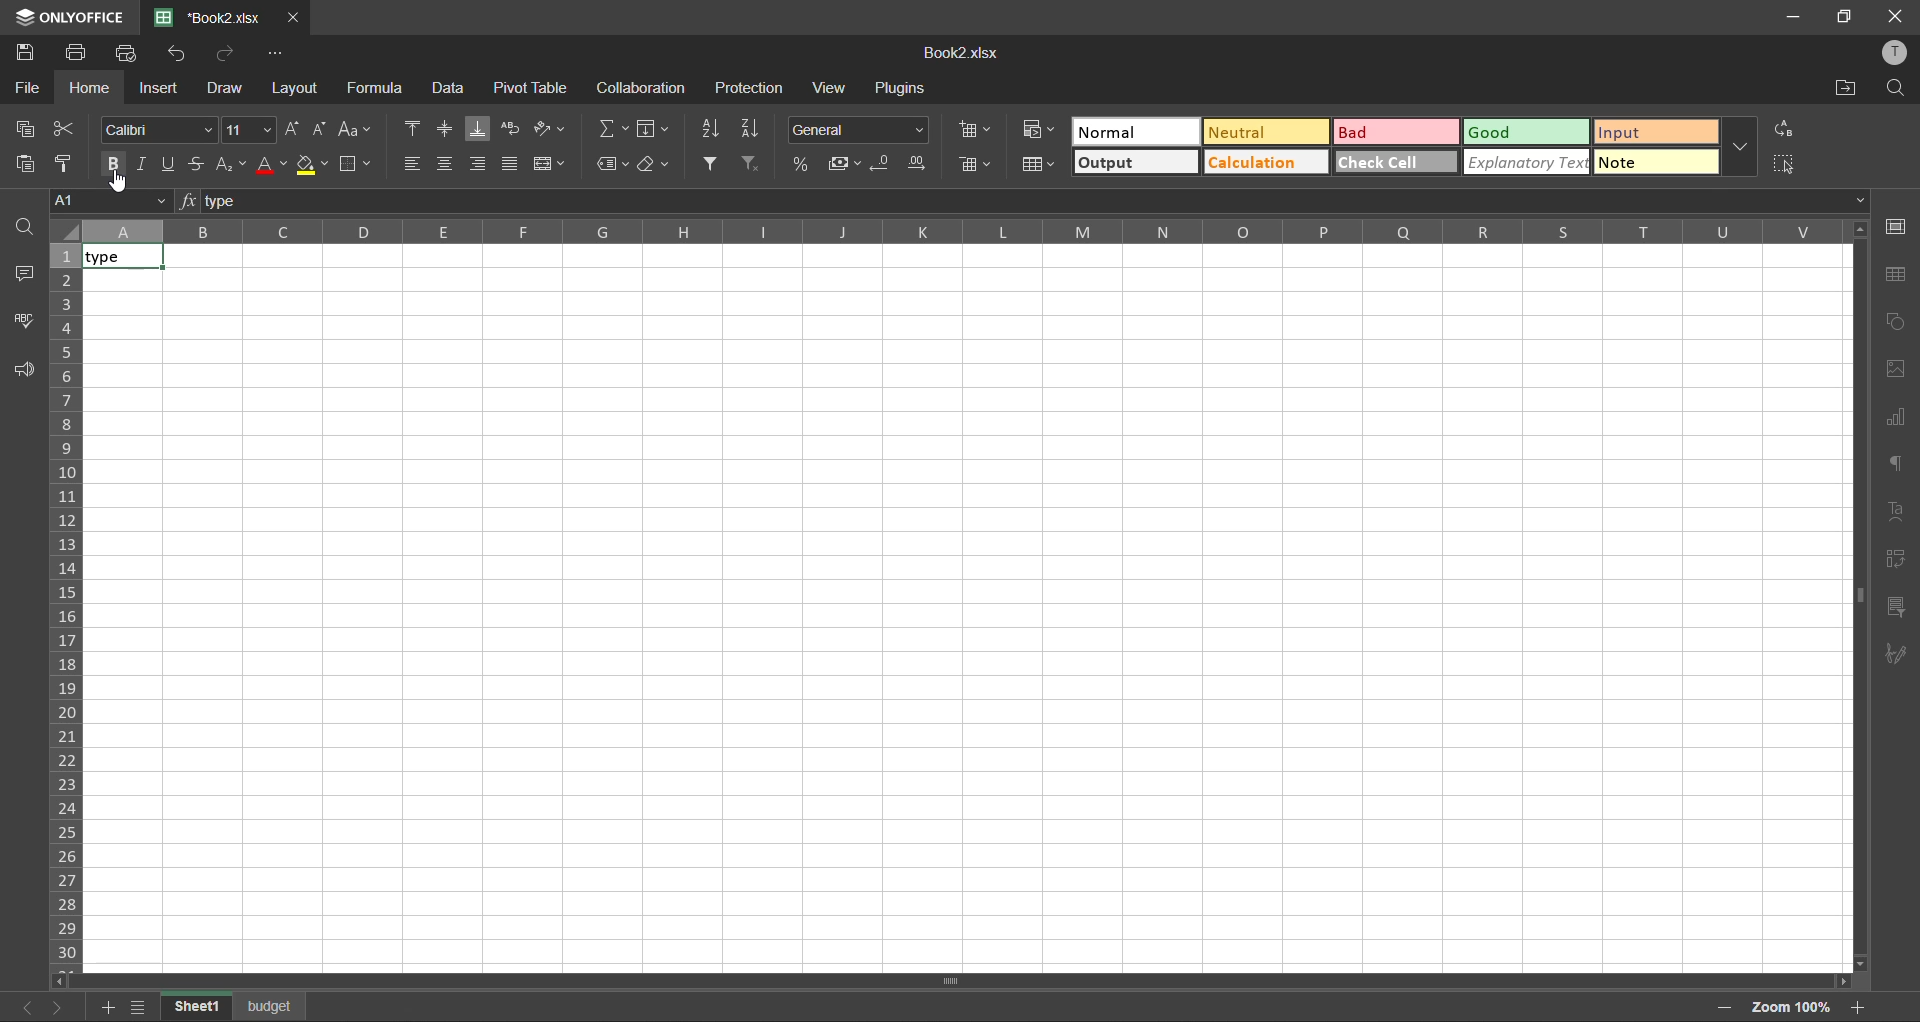 The width and height of the screenshot is (1920, 1022). What do you see at coordinates (714, 162) in the screenshot?
I see `filter` at bounding box center [714, 162].